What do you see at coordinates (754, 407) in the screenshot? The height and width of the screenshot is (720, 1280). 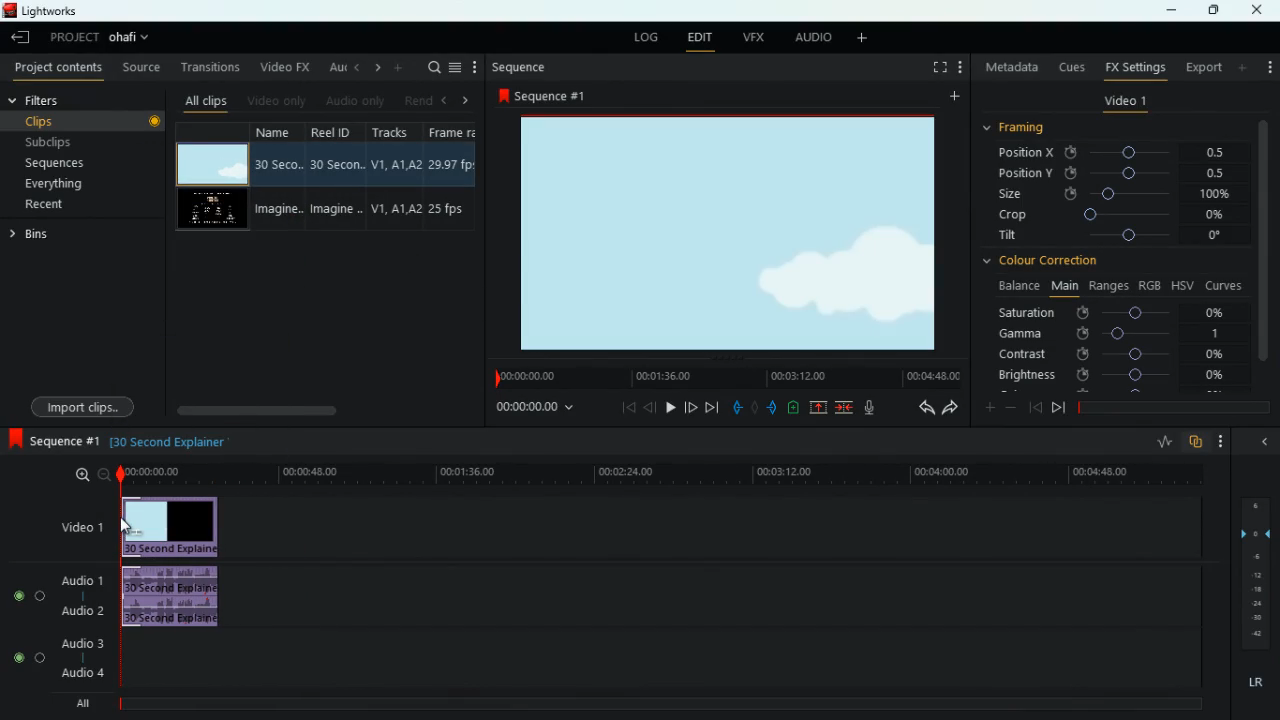 I see `hold` at bounding box center [754, 407].